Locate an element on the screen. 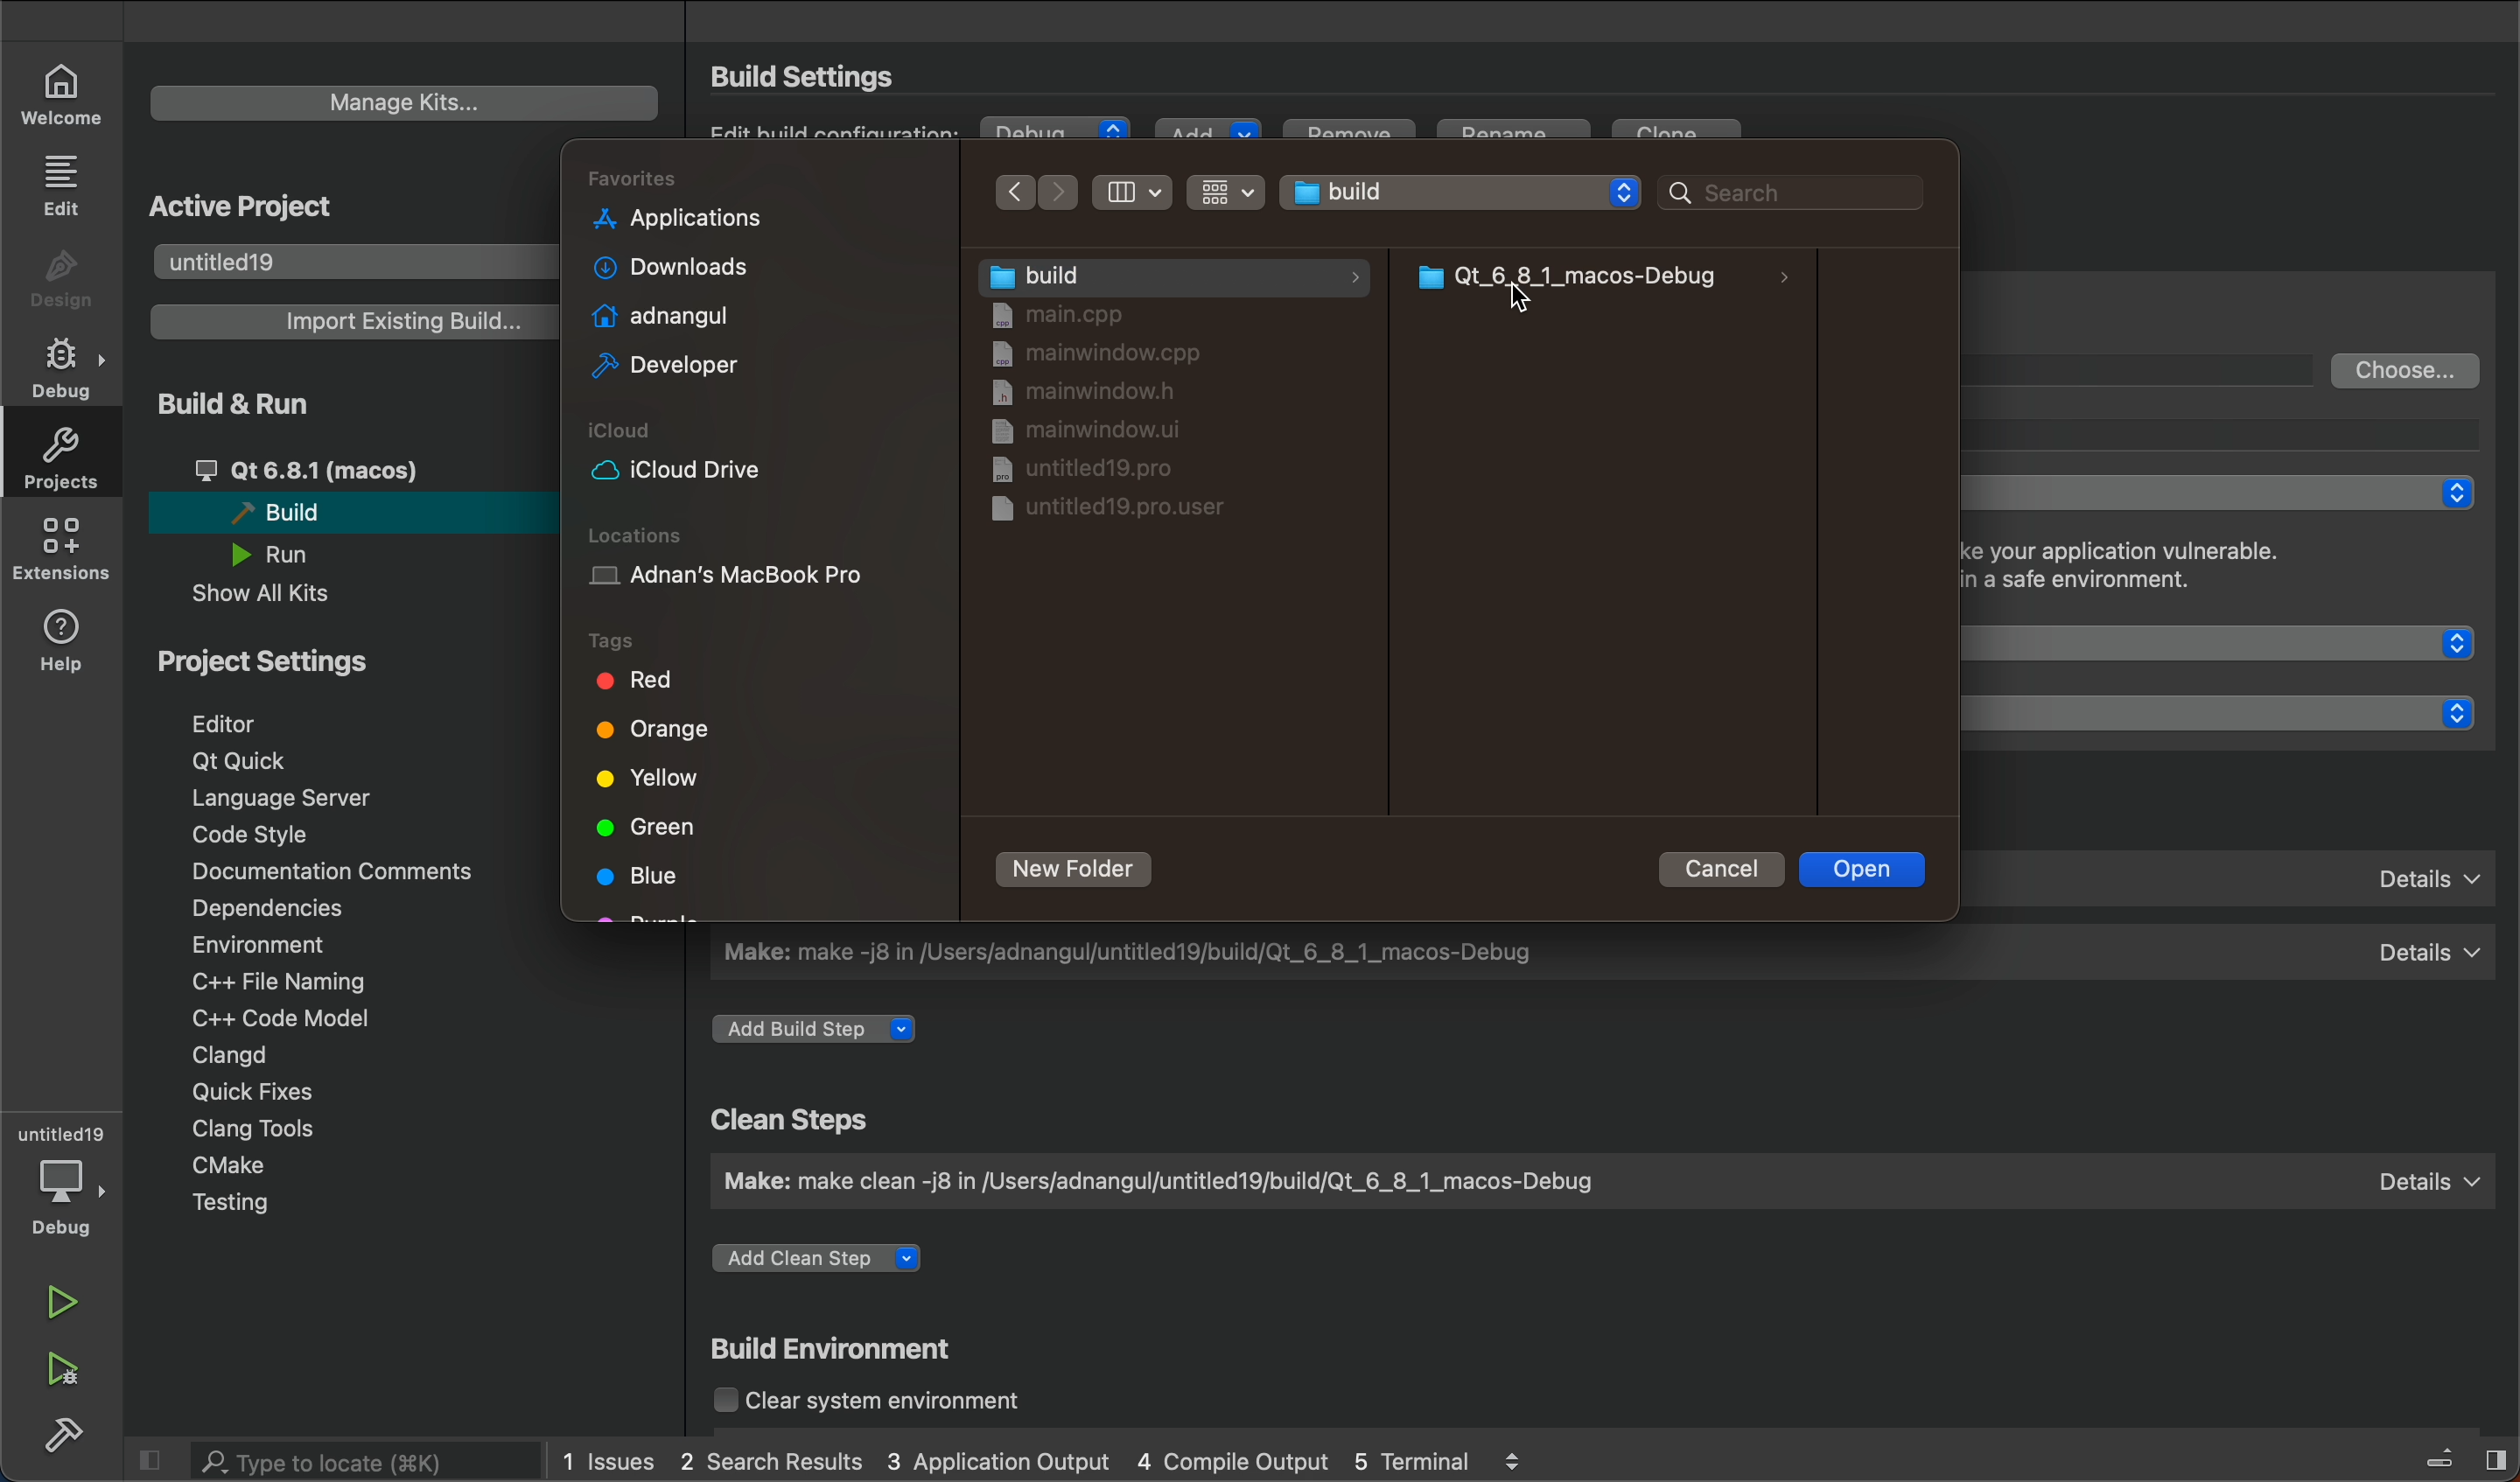  close side bar is located at coordinates (152, 1457).